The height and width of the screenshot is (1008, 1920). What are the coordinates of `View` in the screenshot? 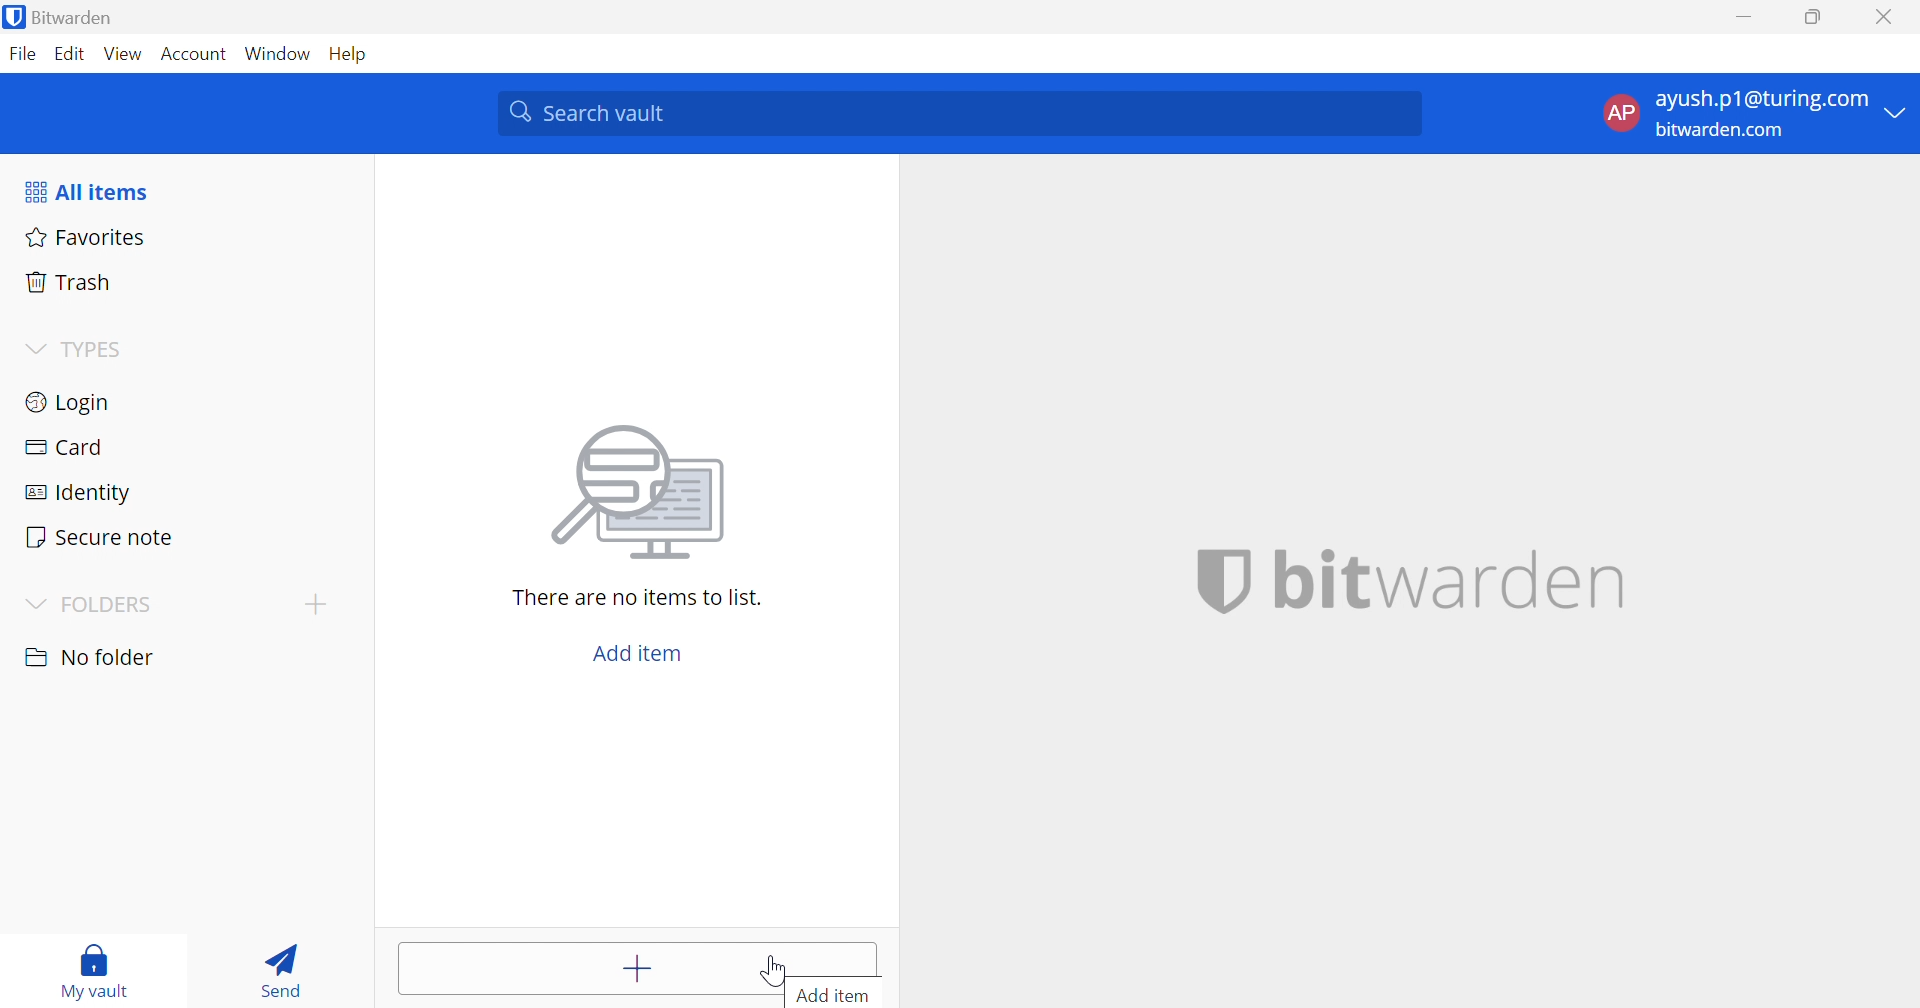 It's located at (127, 55).